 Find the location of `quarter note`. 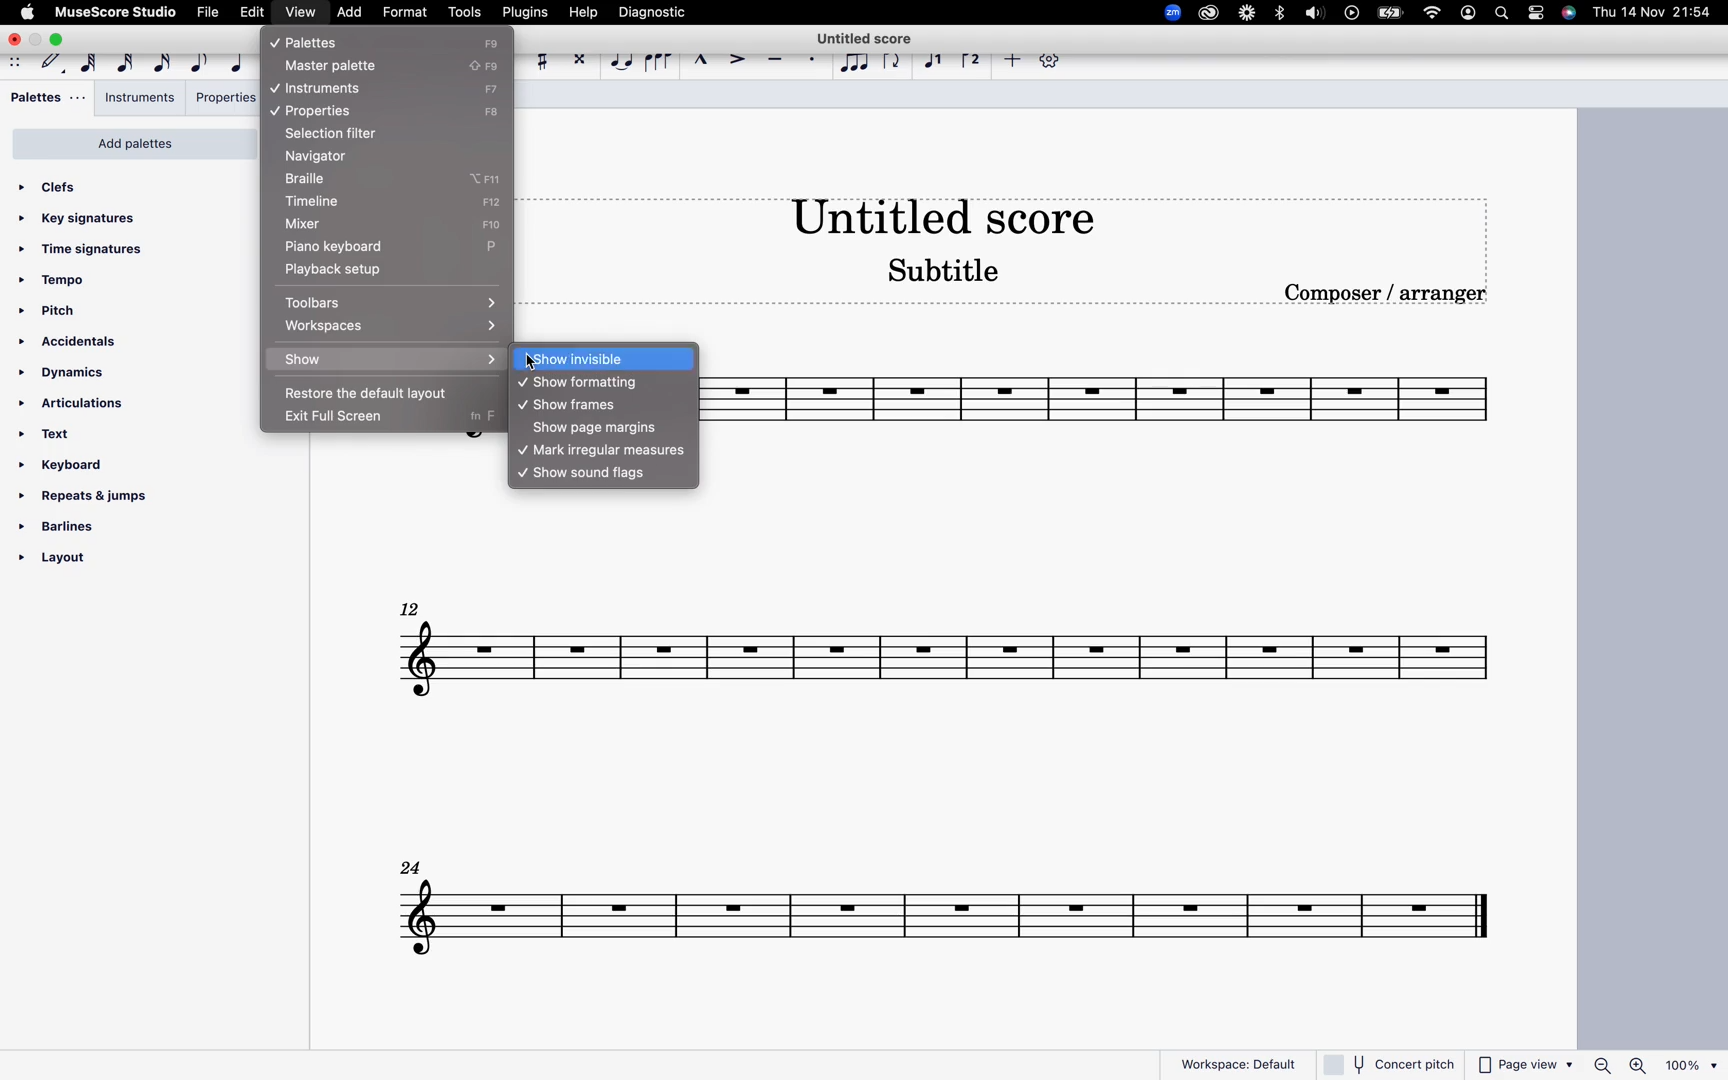

quarter note is located at coordinates (236, 65).